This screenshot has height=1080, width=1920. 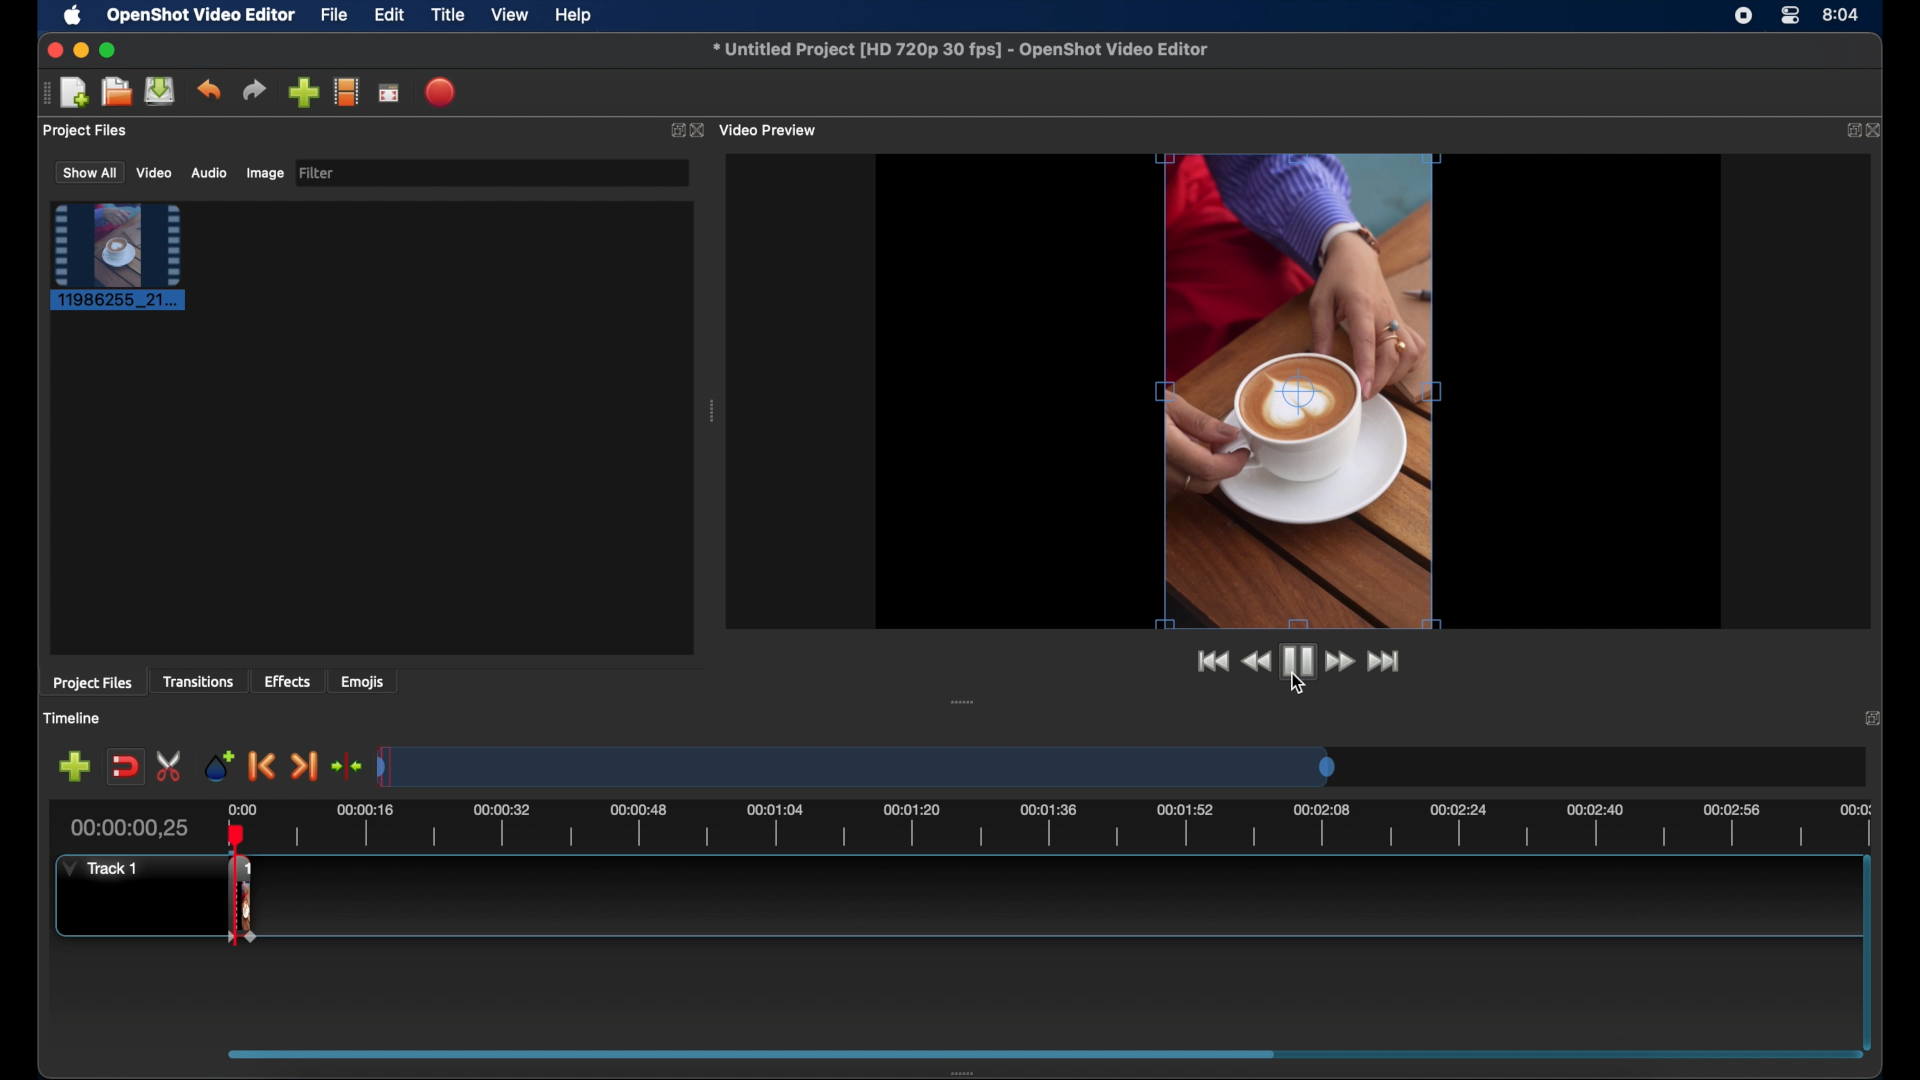 What do you see at coordinates (389, 91) in the screenshot?
I see `full screen` at bounding box center [389, 91].